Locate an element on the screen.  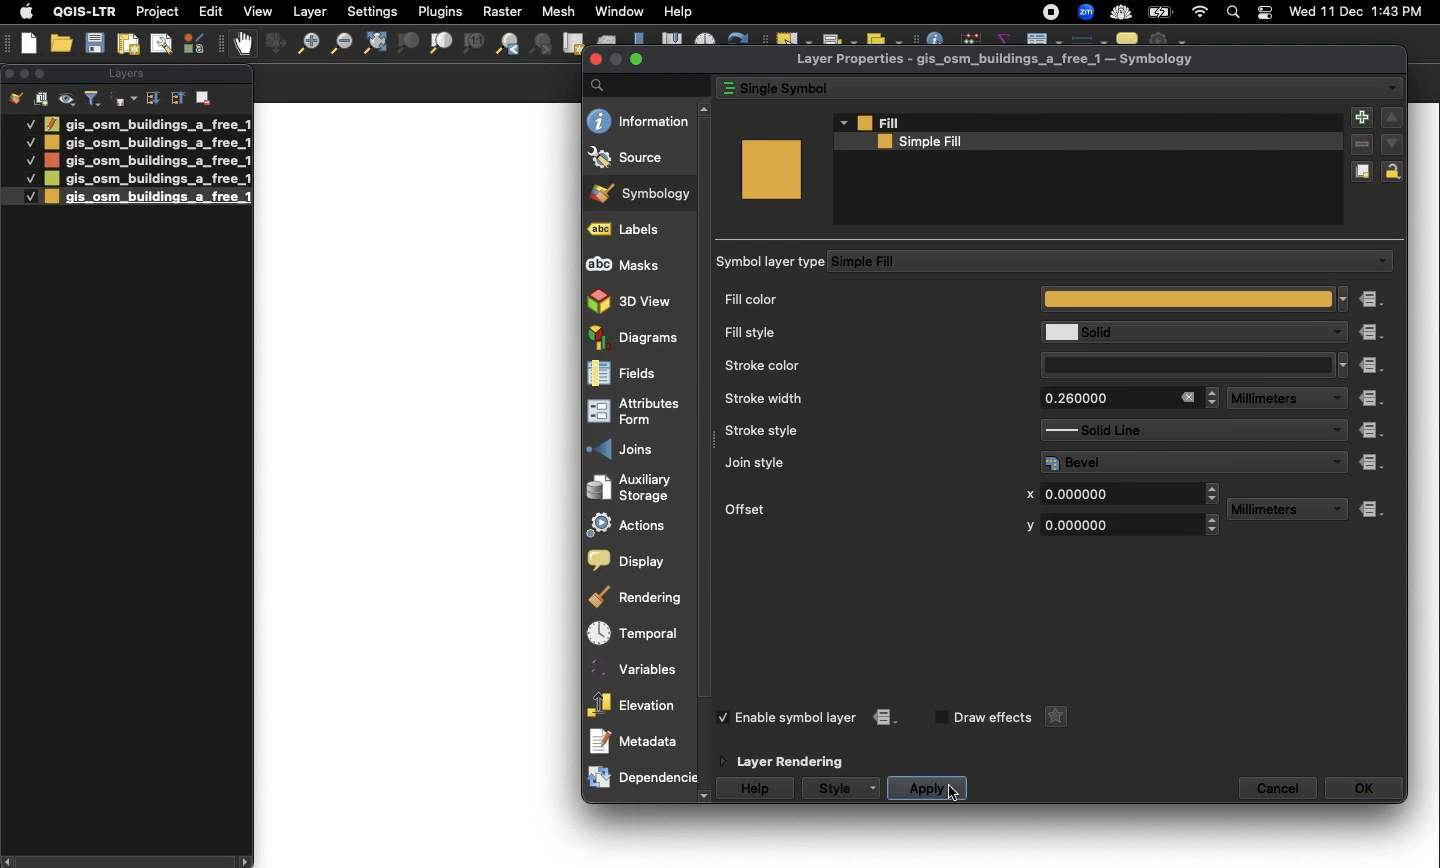
gis_osm_buildings_a_free_1 is located at coordinates (148, 197).